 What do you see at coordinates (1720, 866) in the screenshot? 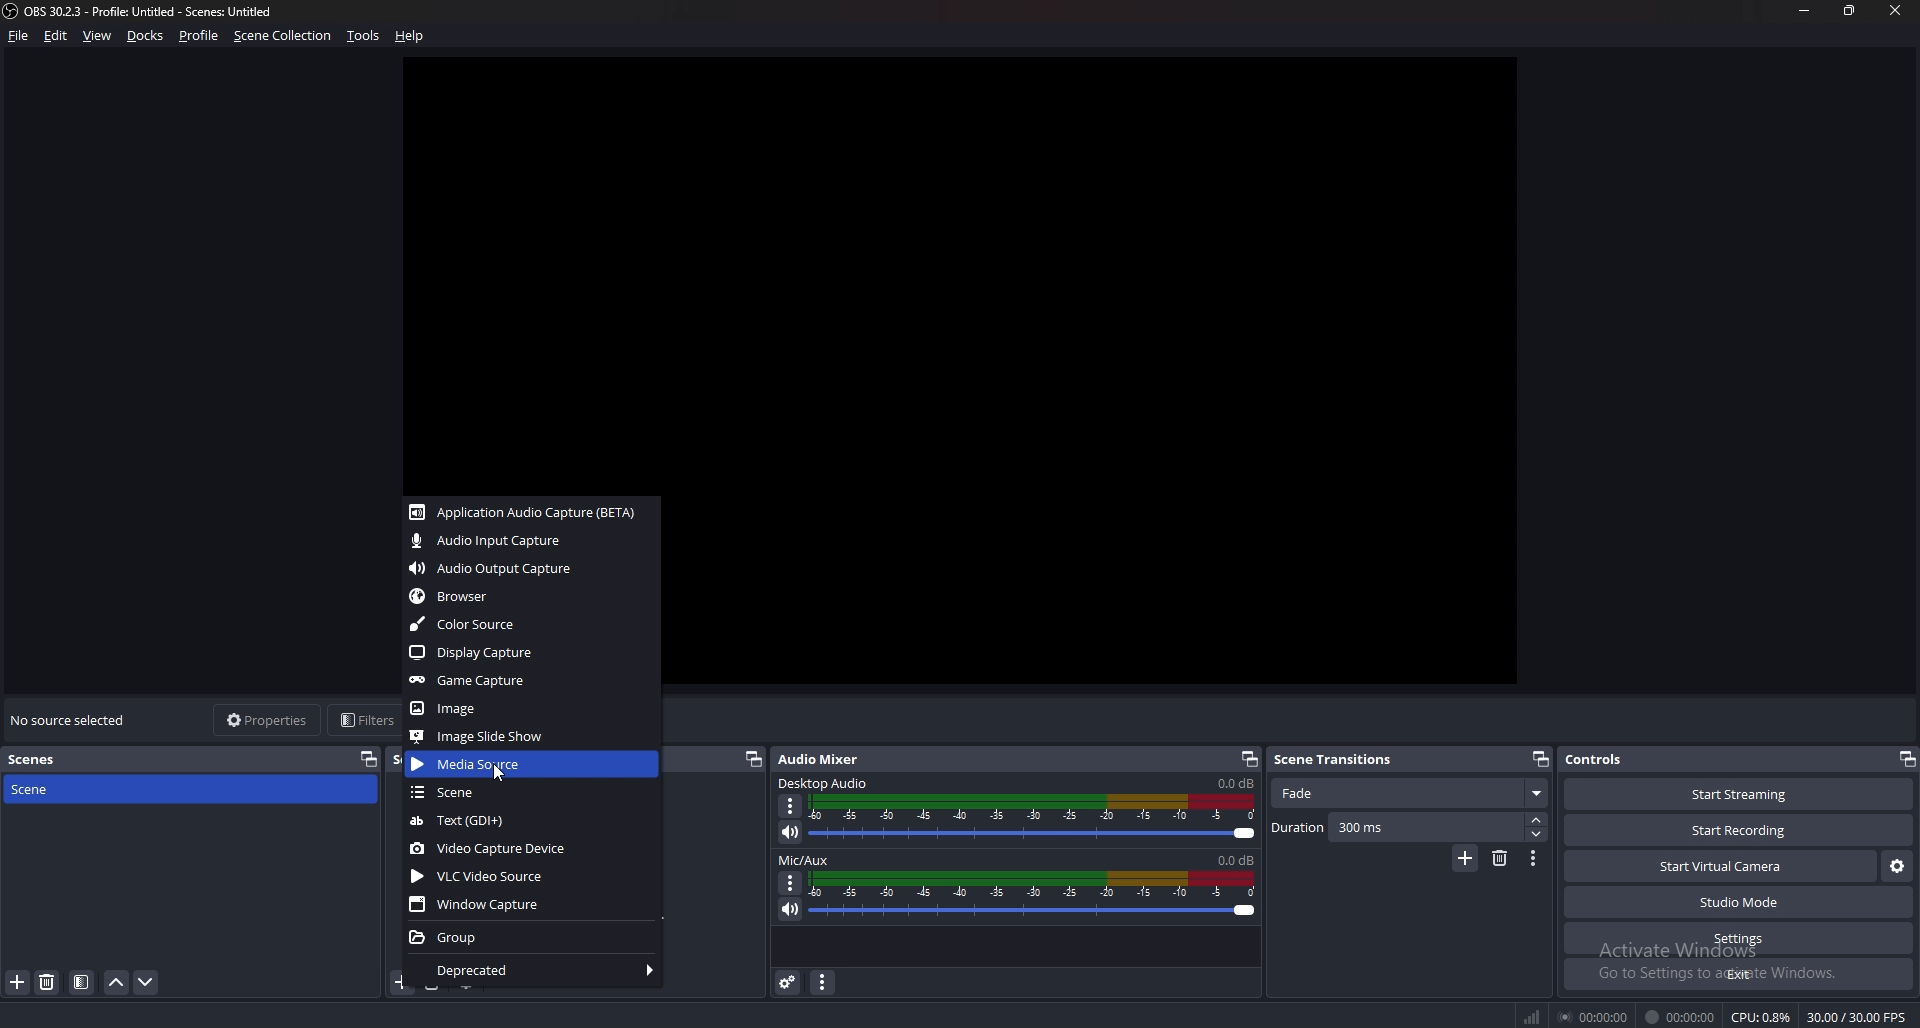
I see `Start virtual camera` at bounding box center [1720, 866].